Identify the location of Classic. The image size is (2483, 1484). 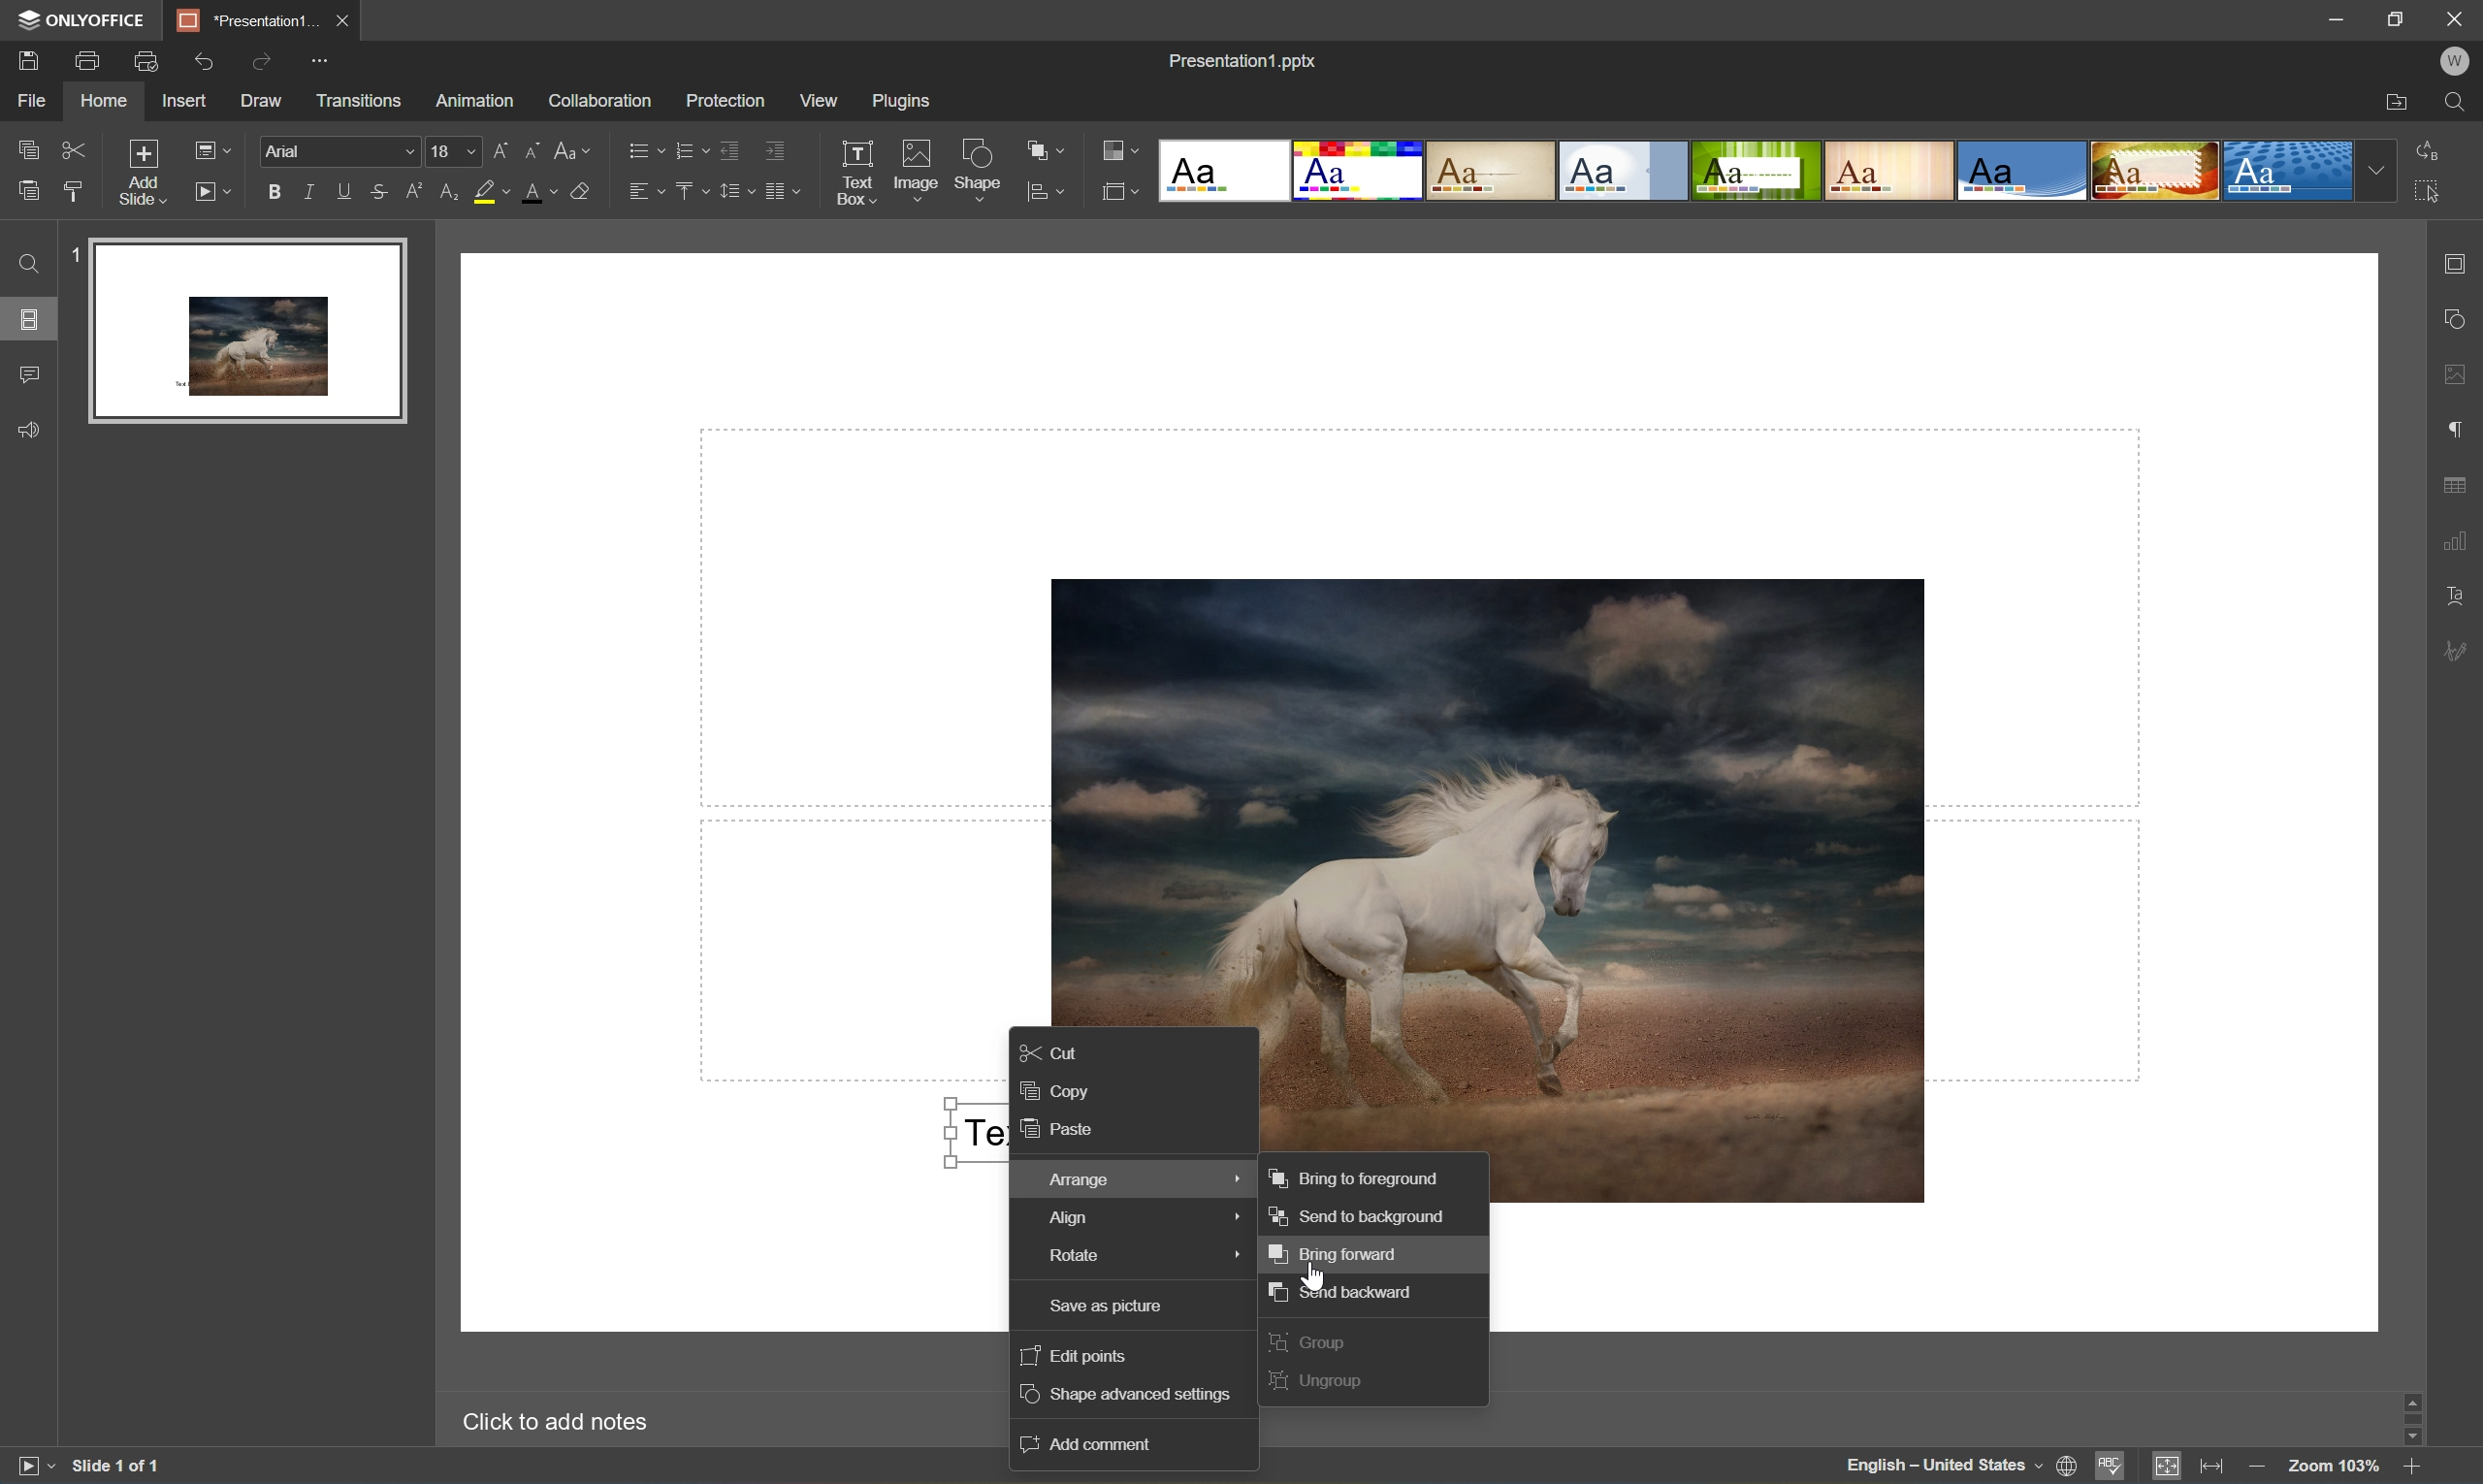
(1493, 172).